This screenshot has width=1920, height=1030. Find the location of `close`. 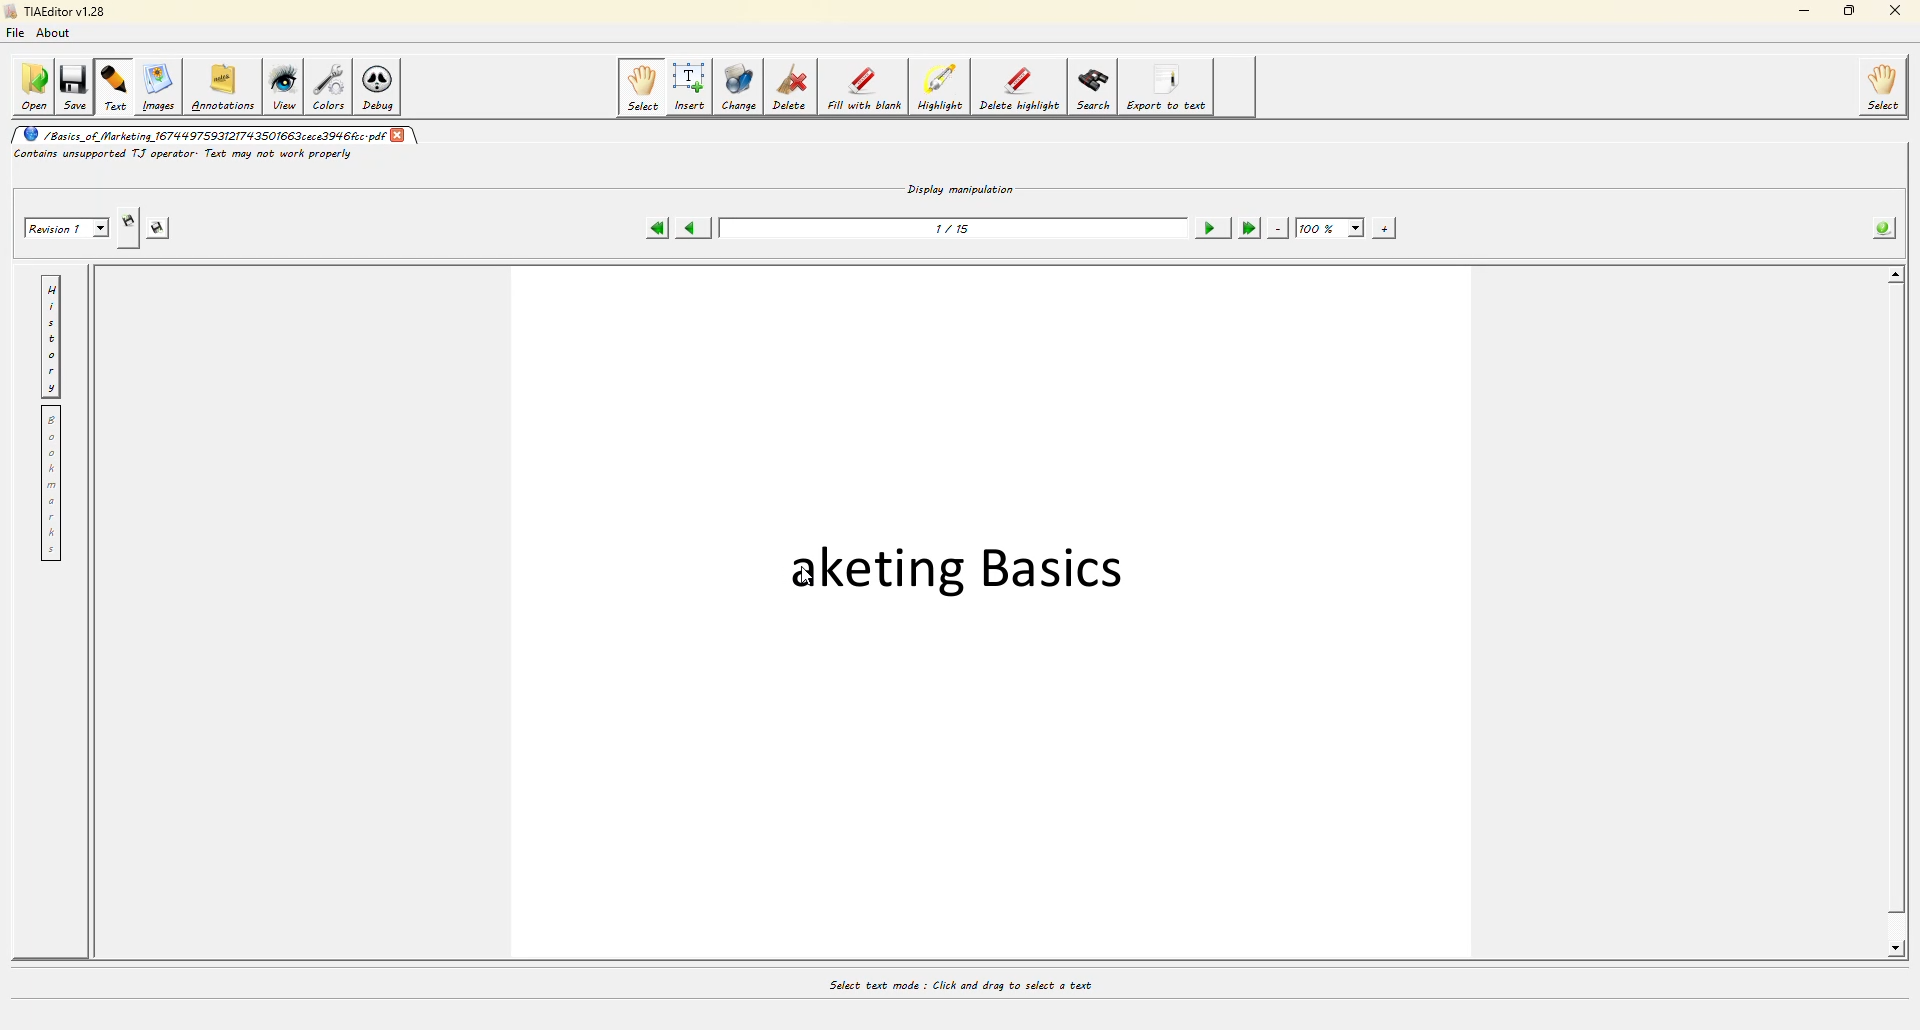

close is located at coordinates (400, 137).